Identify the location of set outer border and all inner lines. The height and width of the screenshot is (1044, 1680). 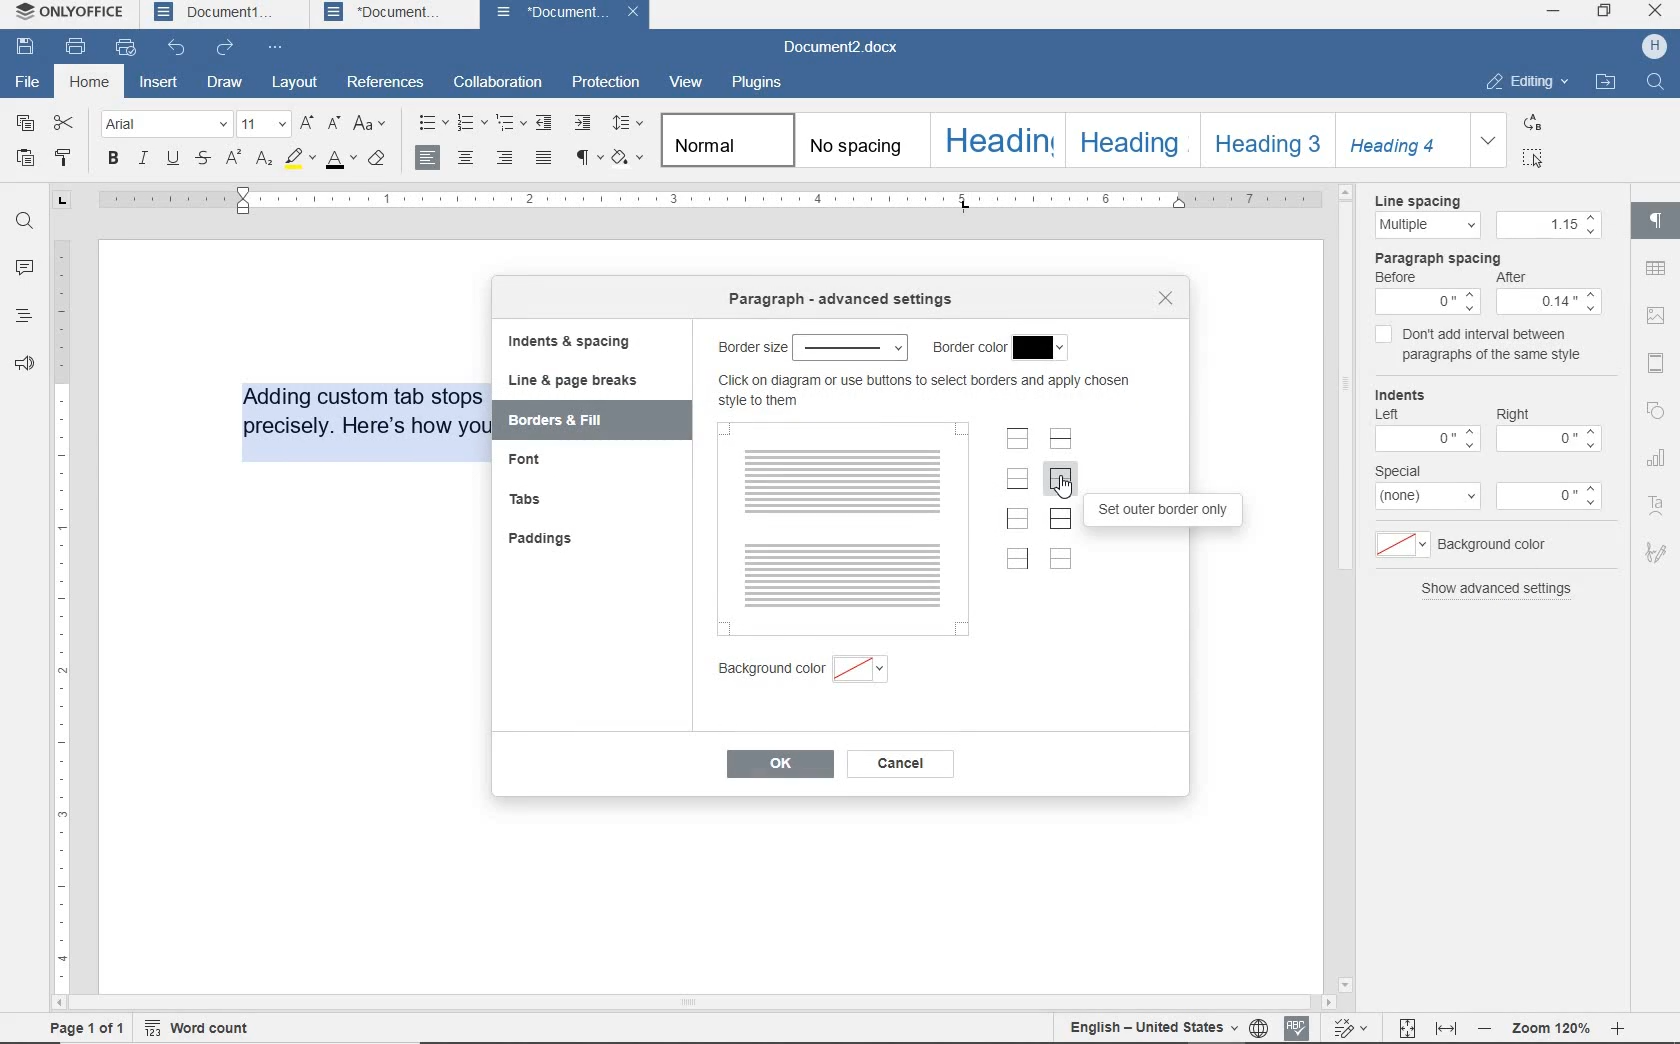
(1062, 519).